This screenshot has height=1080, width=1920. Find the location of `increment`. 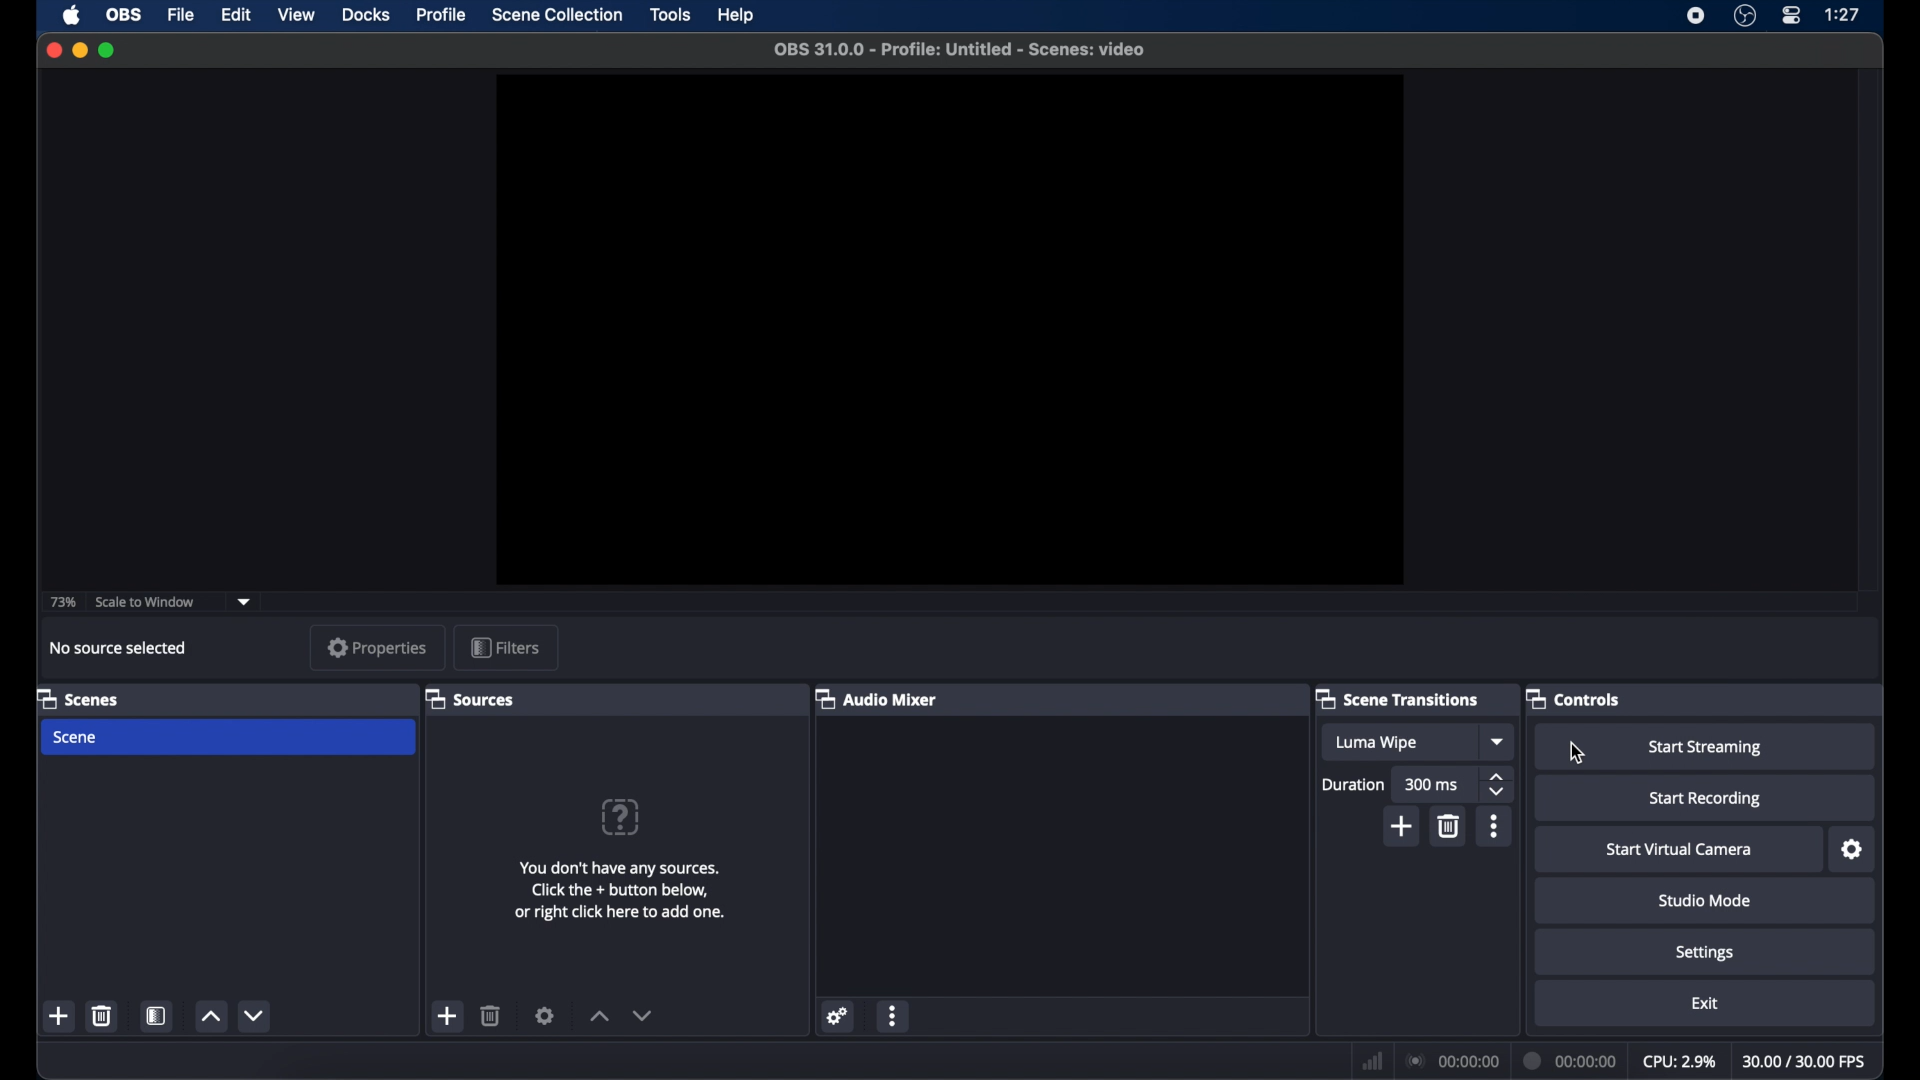

increment is located at coordinates (211, 1015).